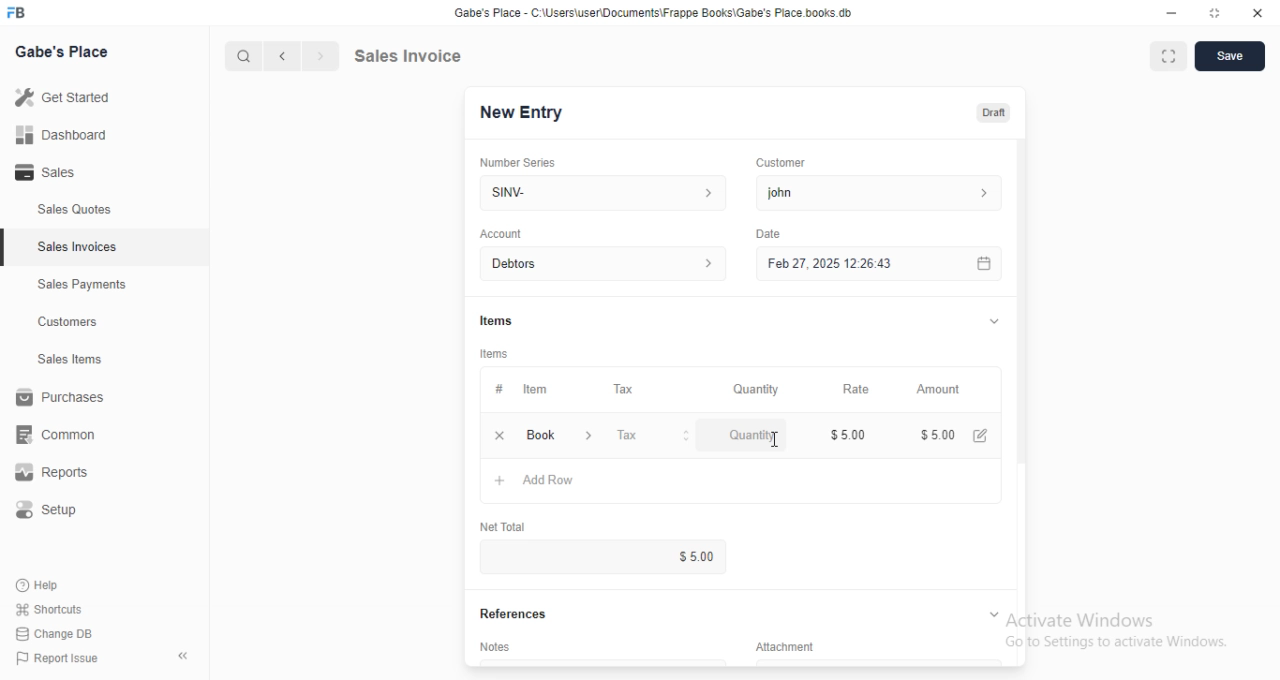 Image resolution: width=1280 pixels, height=680 pixels. Describe the element at coordinates (65, 52) in the screenshot. I see `Gabe's Place` at that location.